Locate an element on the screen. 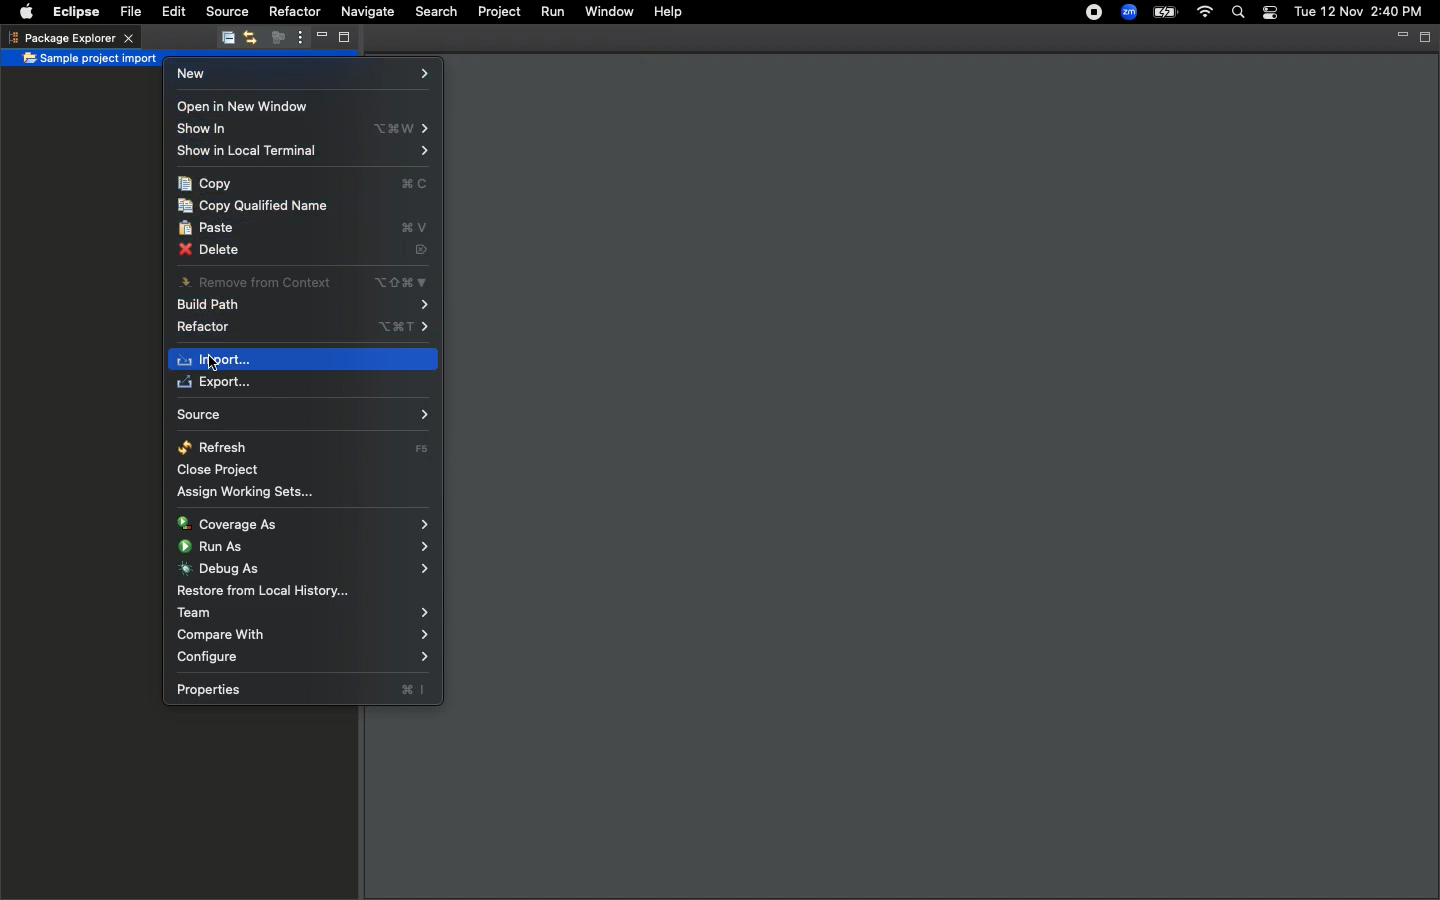  Charge is located at coordinates (1167, 12).